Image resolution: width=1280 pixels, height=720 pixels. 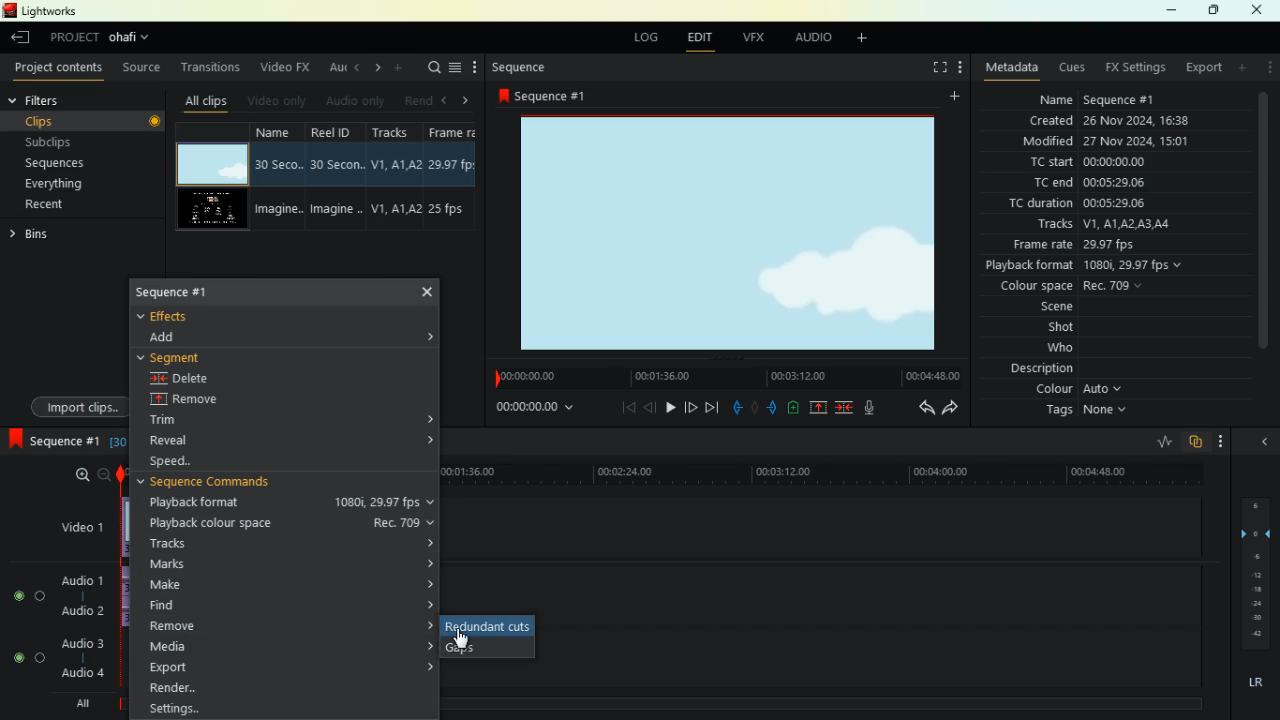 I want to click on timeline, so click(x=722, y=375).